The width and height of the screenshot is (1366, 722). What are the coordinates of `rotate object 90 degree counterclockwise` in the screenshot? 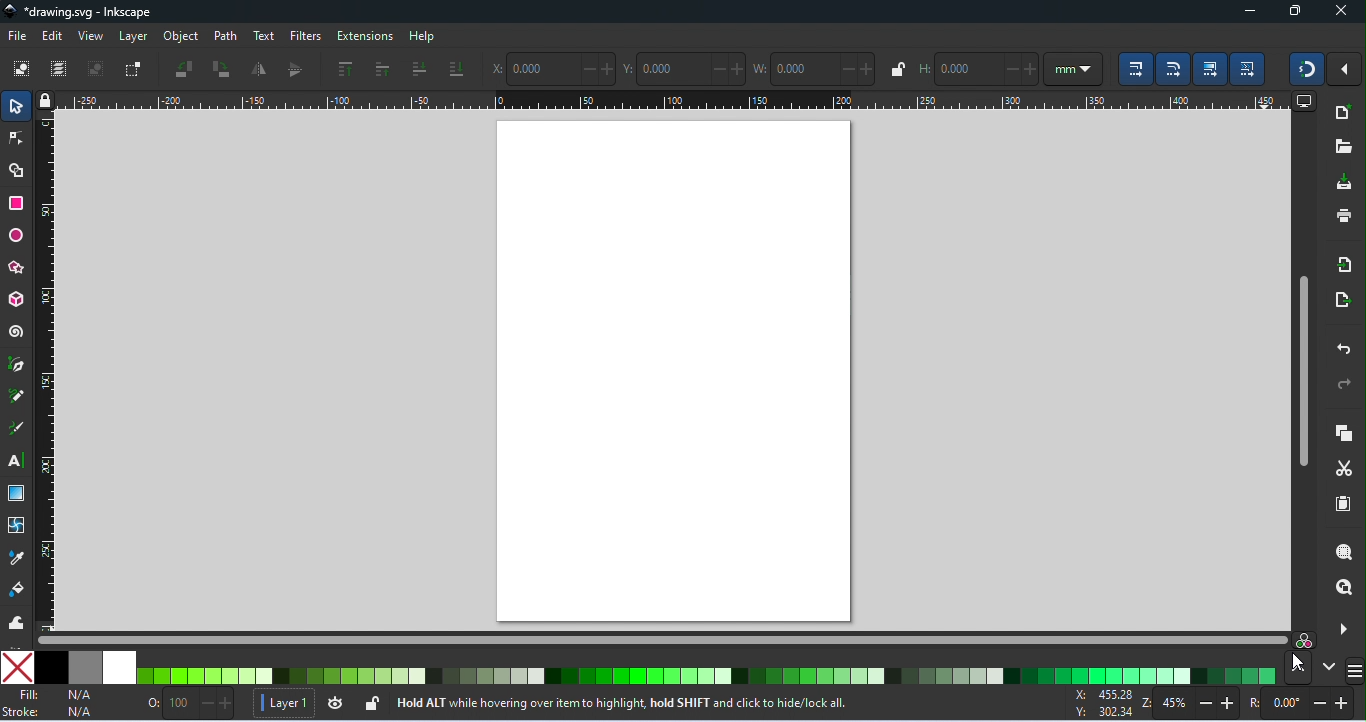 It's located at (186, 69).